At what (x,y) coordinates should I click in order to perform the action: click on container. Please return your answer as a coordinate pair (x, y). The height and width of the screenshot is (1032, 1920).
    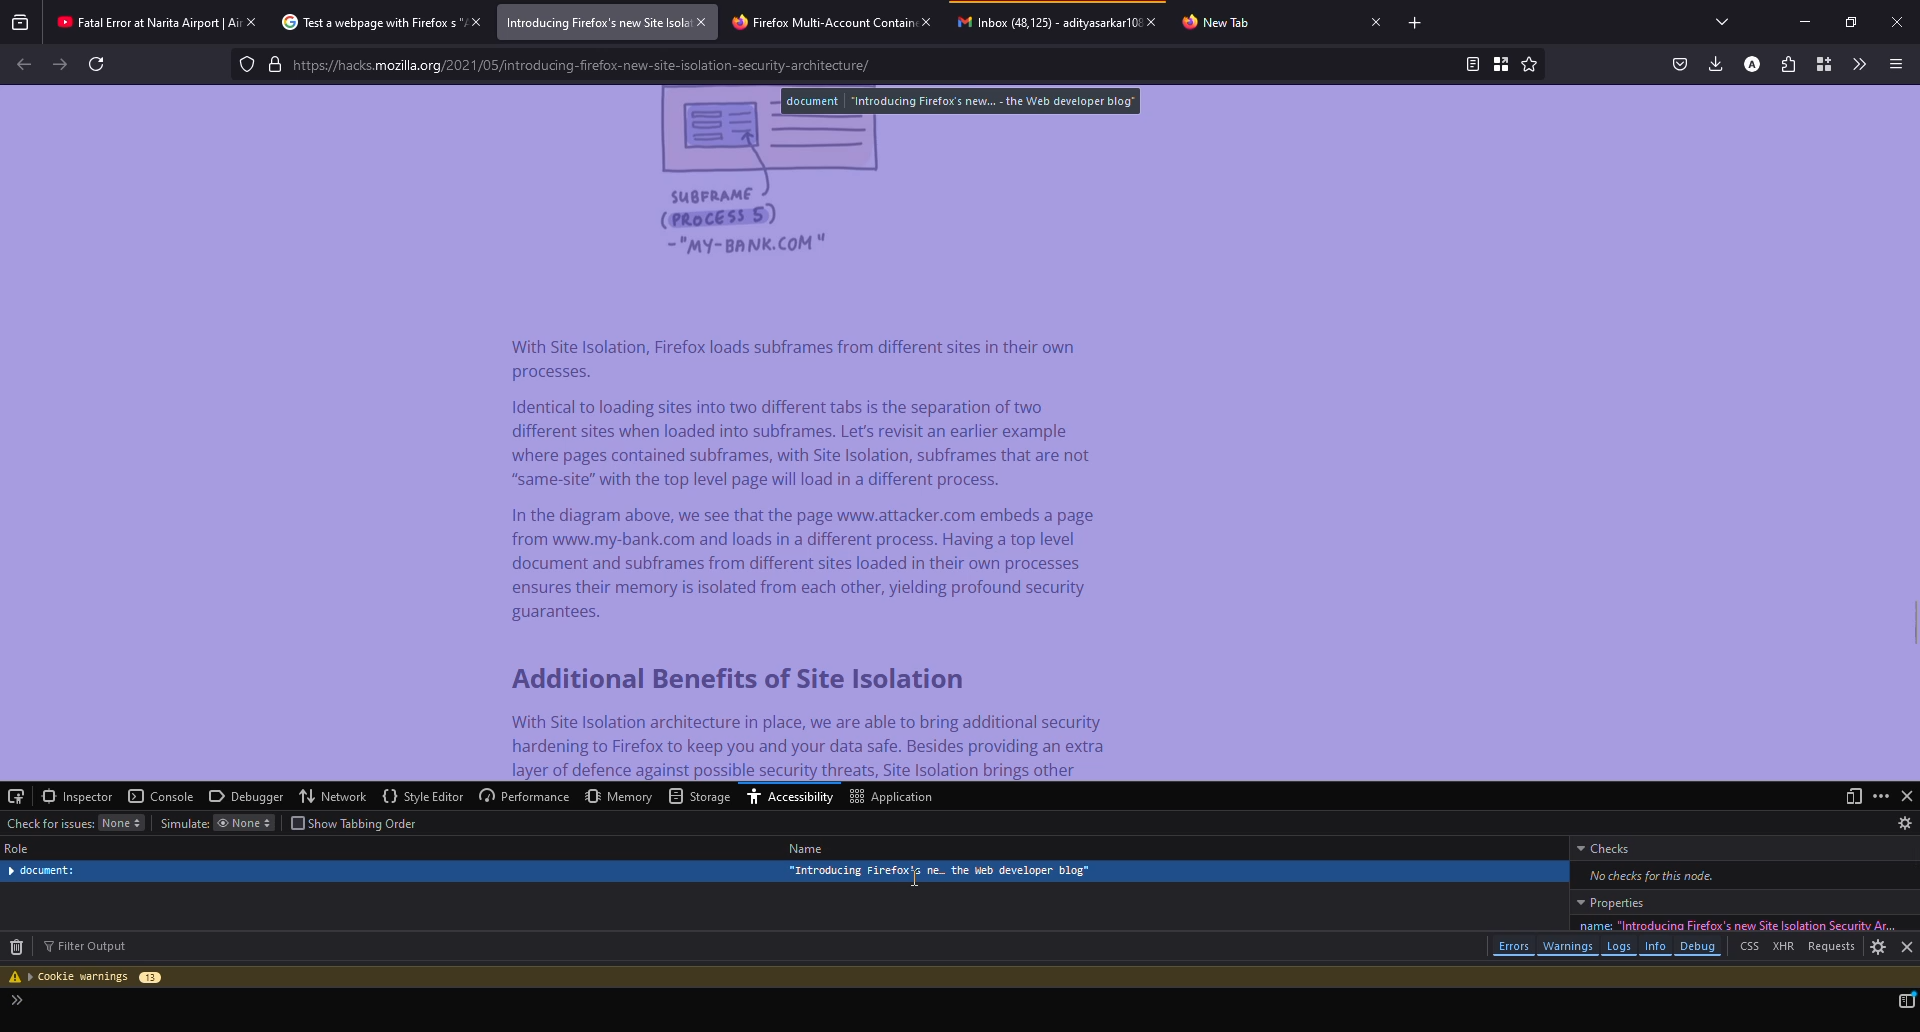
    Looking at the image, I should click on (1824, 64).